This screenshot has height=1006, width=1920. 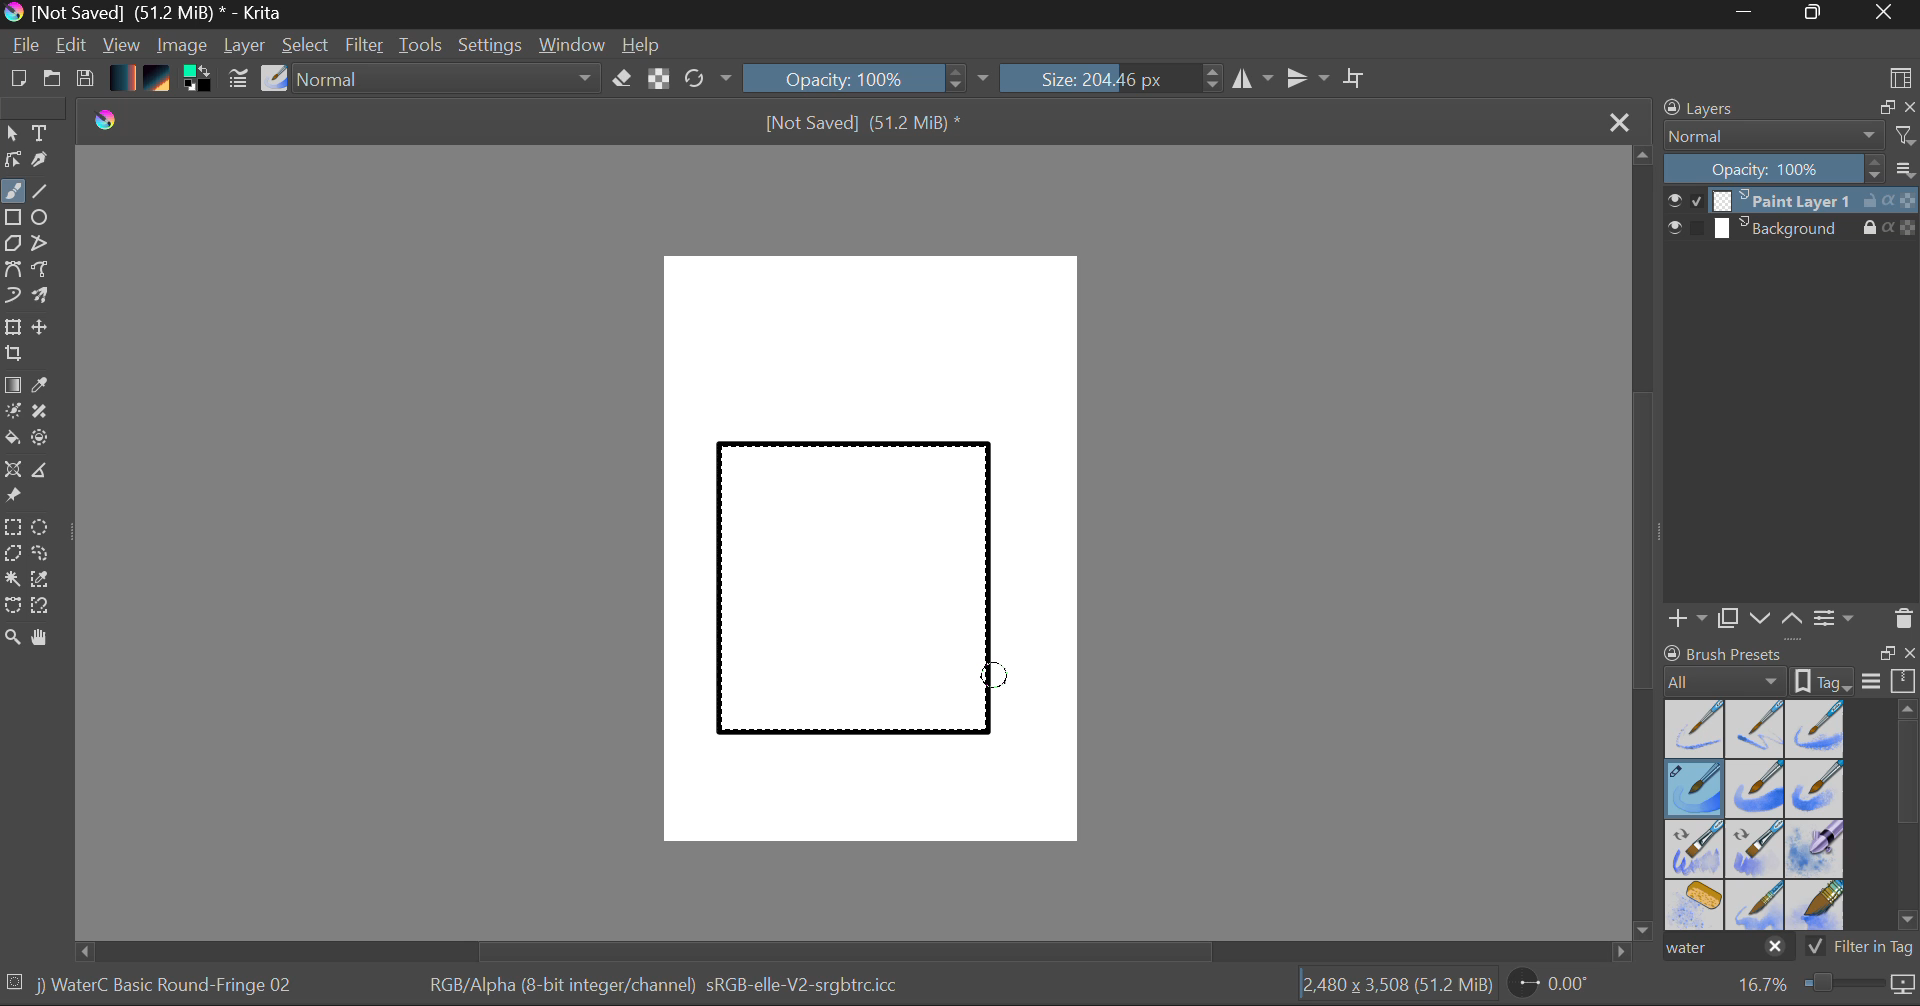 I want to click on Filter in Tag Option, so click(x=1861, y=949).